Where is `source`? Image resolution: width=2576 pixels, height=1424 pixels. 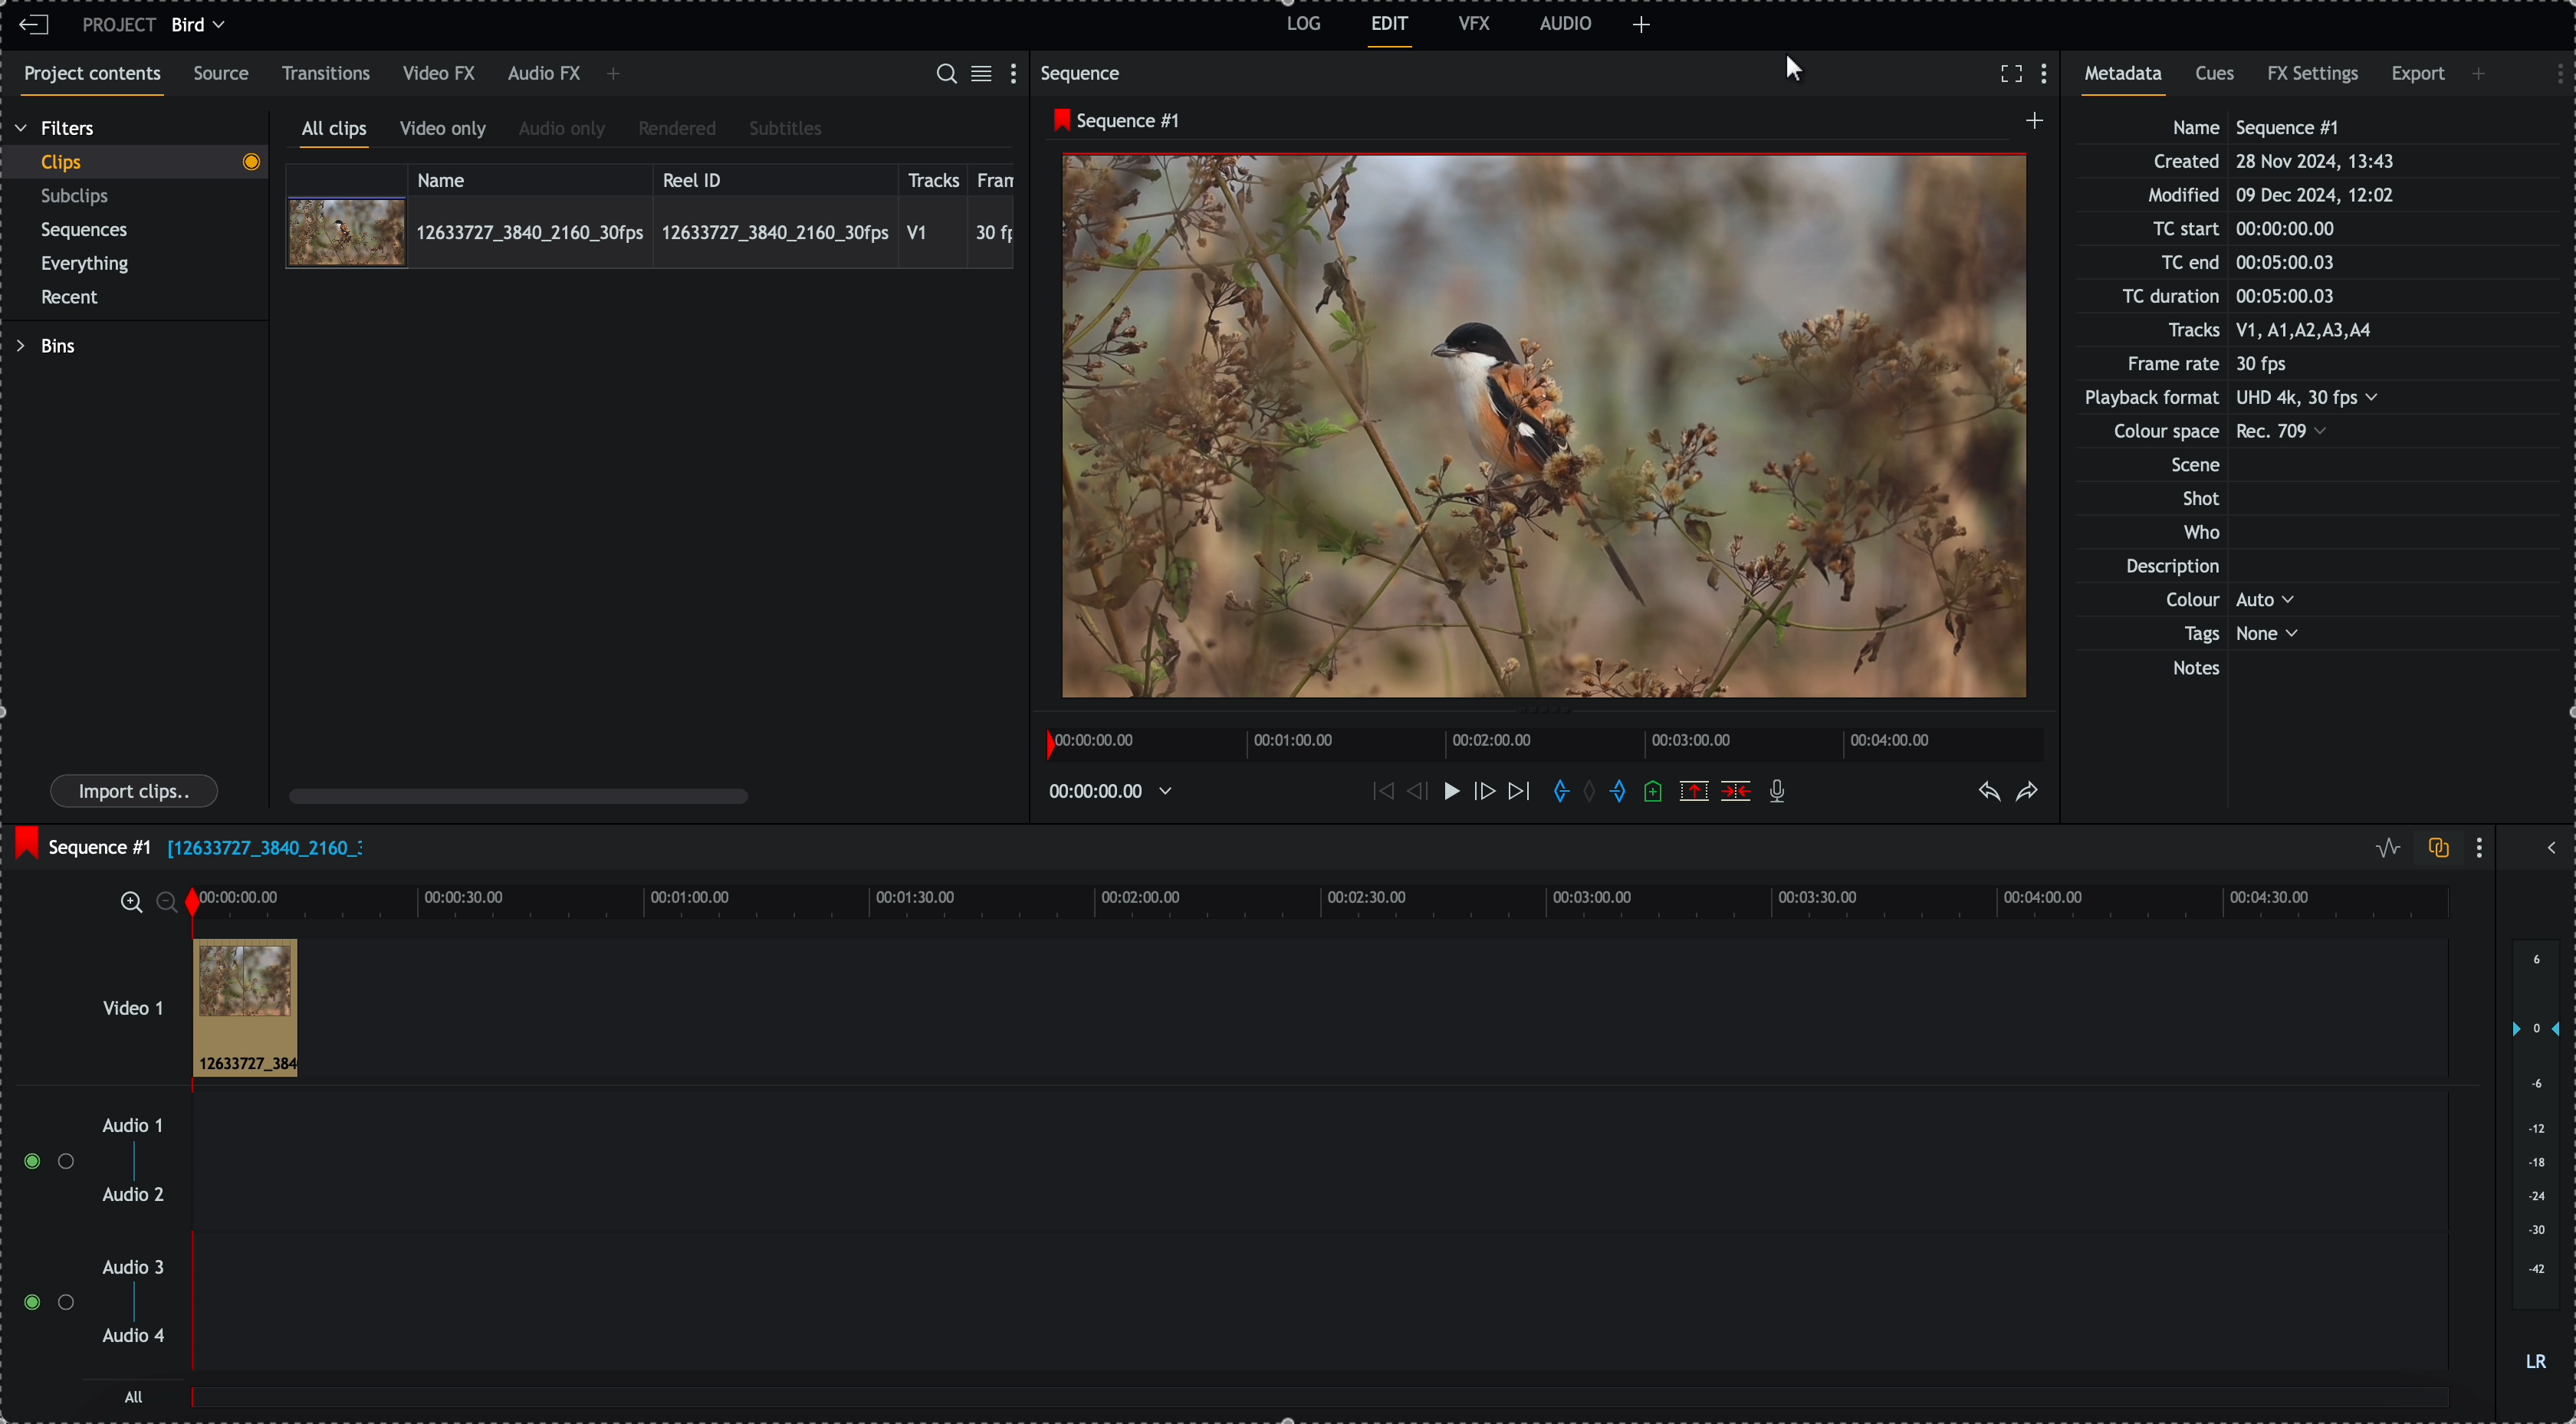 source is located at coordinates (225, 75).